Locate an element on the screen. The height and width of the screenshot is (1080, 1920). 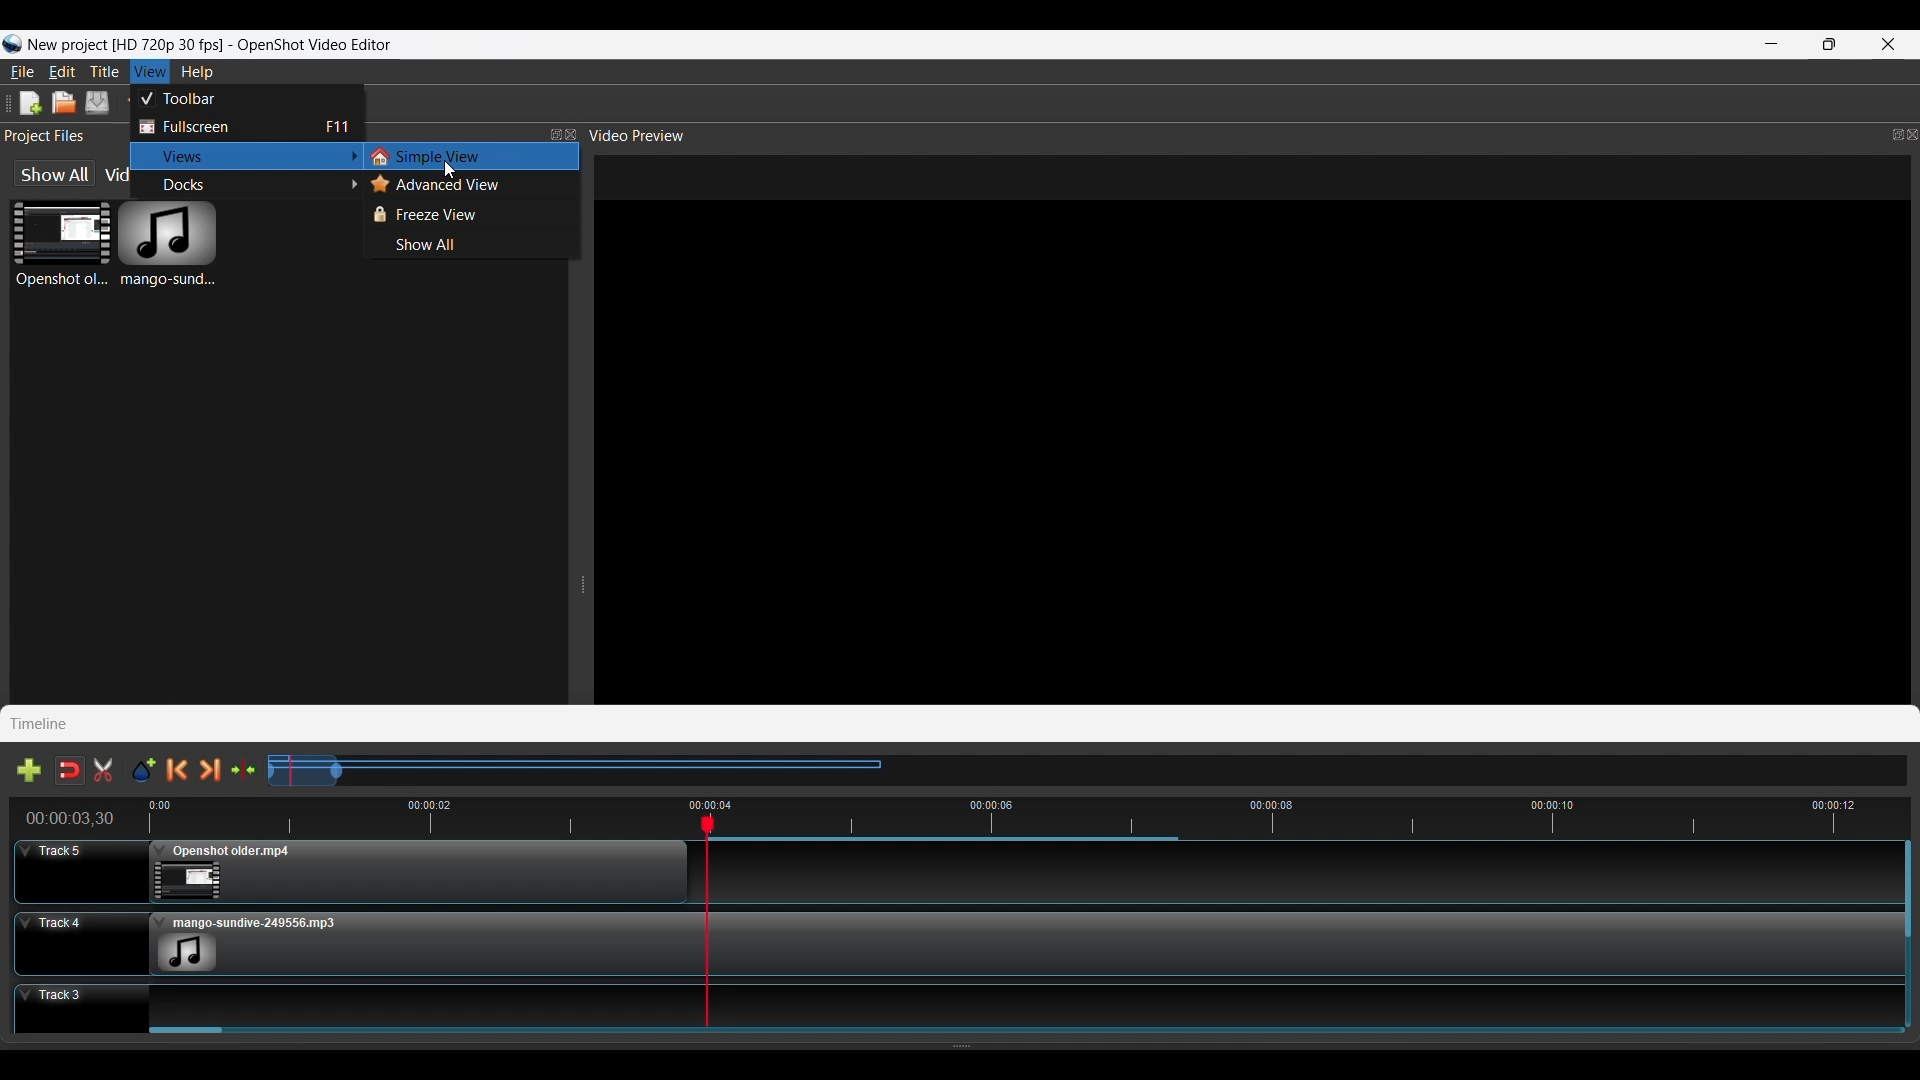
Disable Snapping is located at coordinates (70, 769).